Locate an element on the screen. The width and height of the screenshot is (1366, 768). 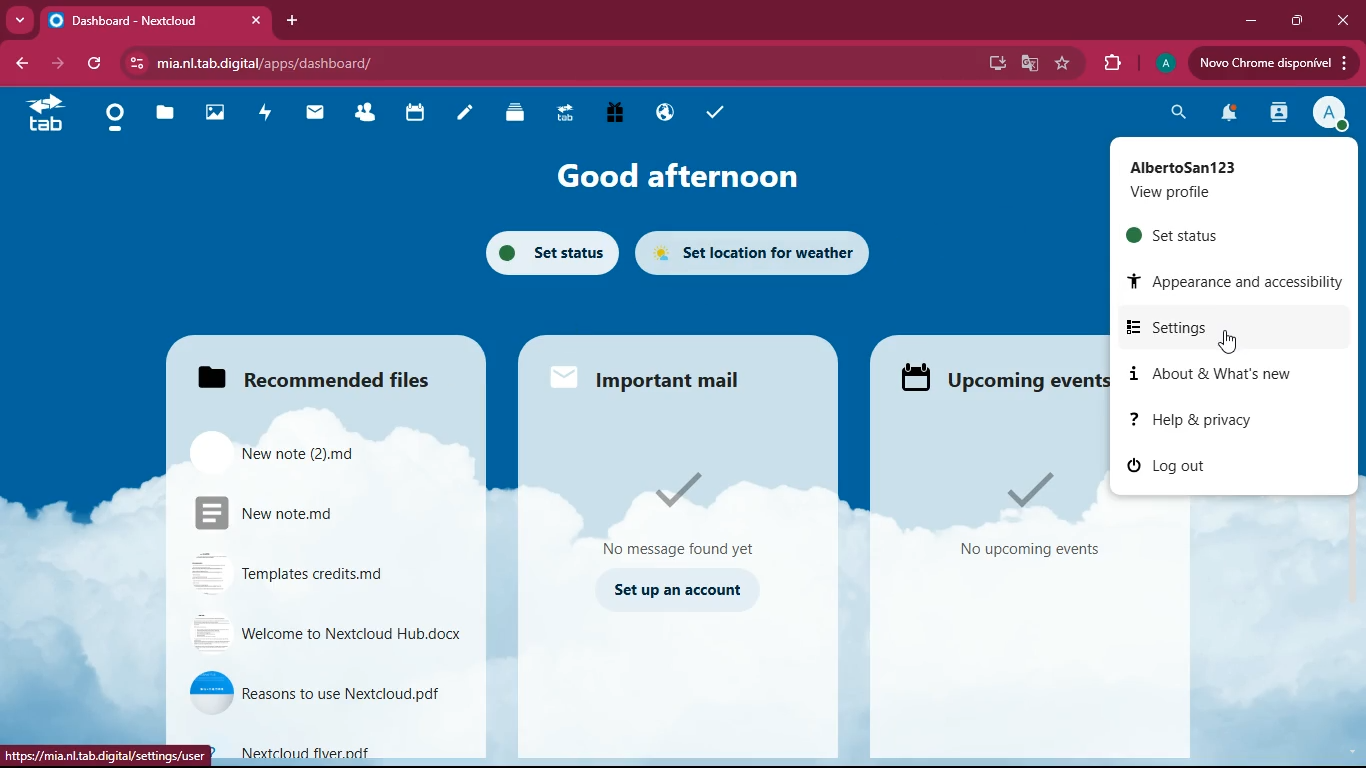
files is located at coordinates (165, 114).